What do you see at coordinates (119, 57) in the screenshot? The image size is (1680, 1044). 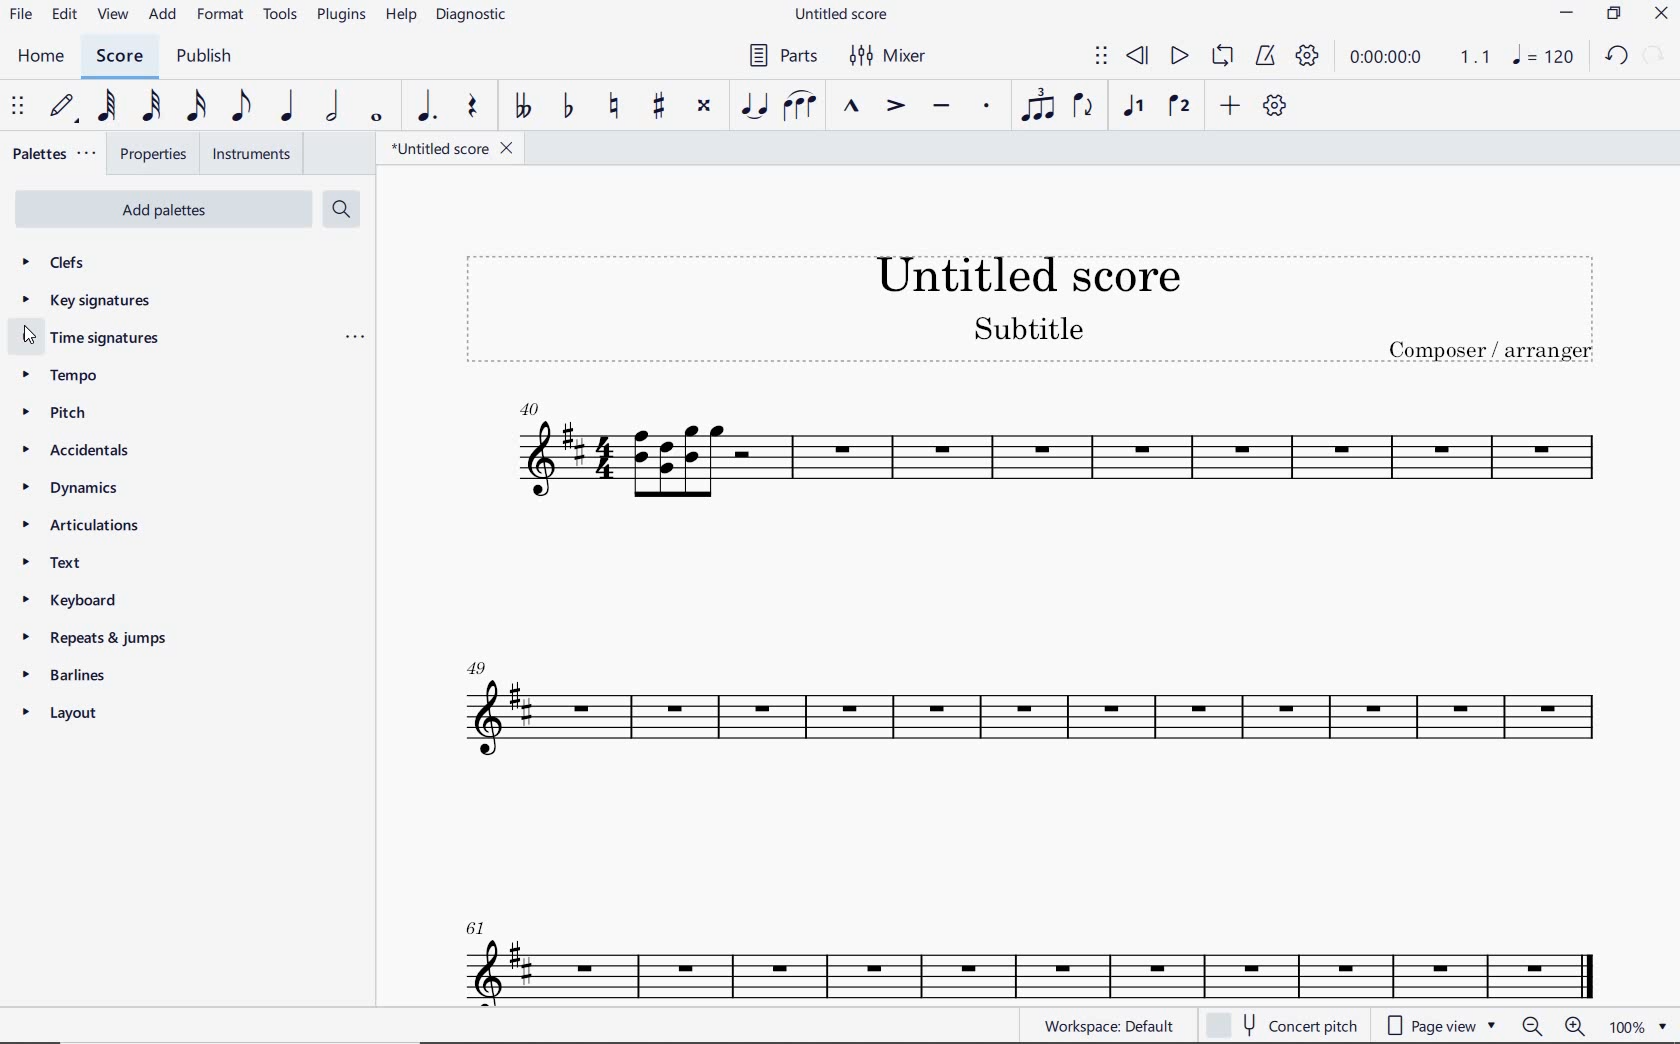 I see `SCORE` at bounding box center [119, 57].